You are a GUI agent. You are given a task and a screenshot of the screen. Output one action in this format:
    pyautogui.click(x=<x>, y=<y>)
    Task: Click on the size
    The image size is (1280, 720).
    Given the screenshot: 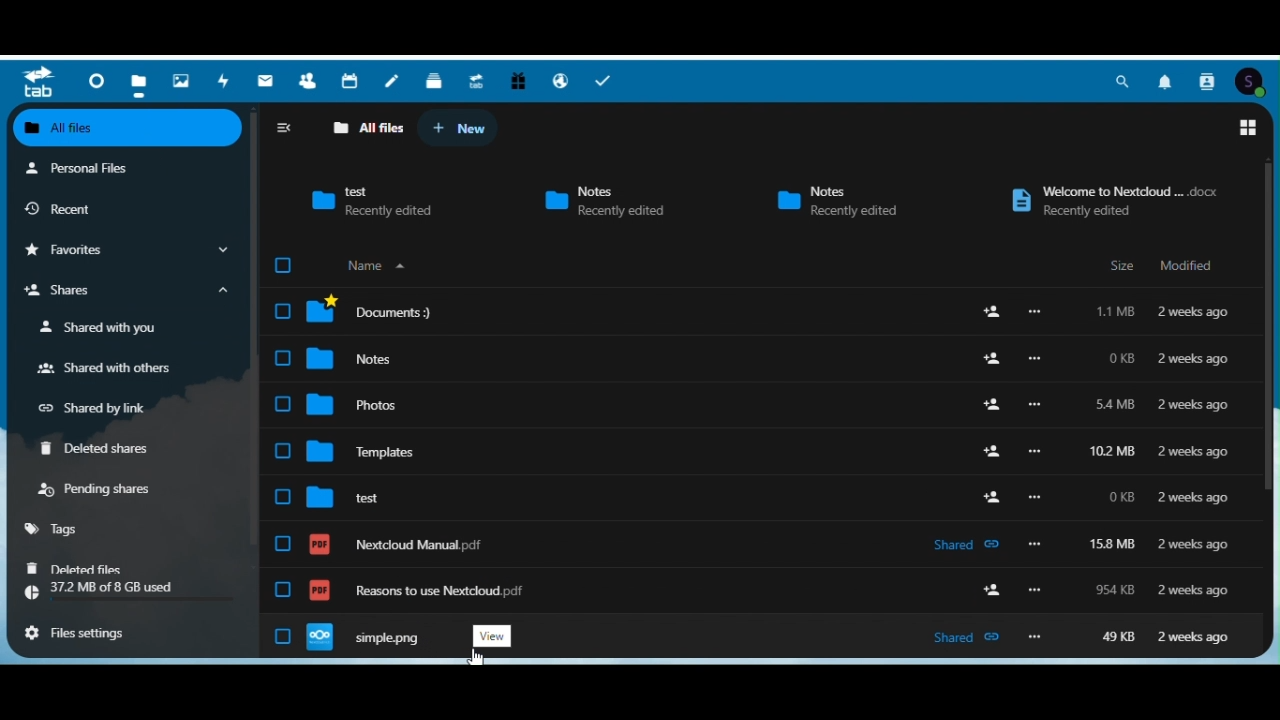 What is the action you would take?
    pyautogui.click(x=1122, y=497)
    